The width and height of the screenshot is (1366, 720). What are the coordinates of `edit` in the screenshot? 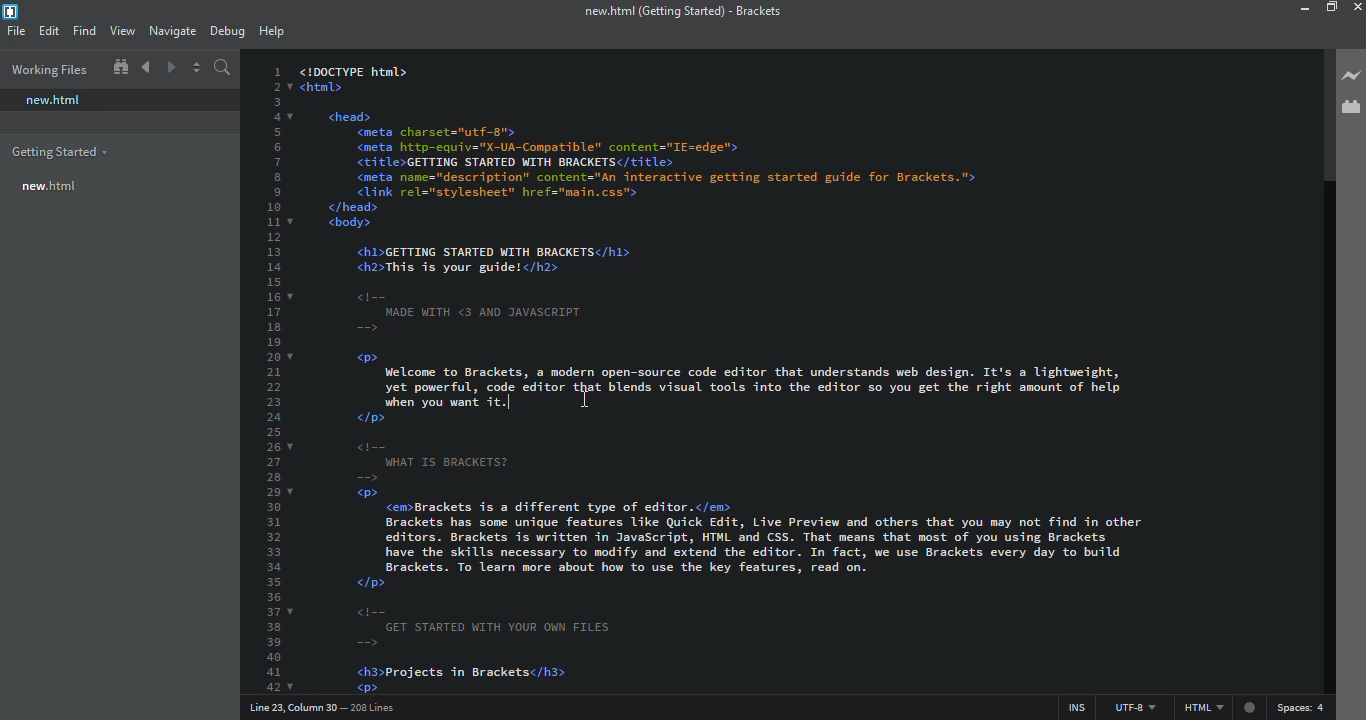 It's located at (51, 31).